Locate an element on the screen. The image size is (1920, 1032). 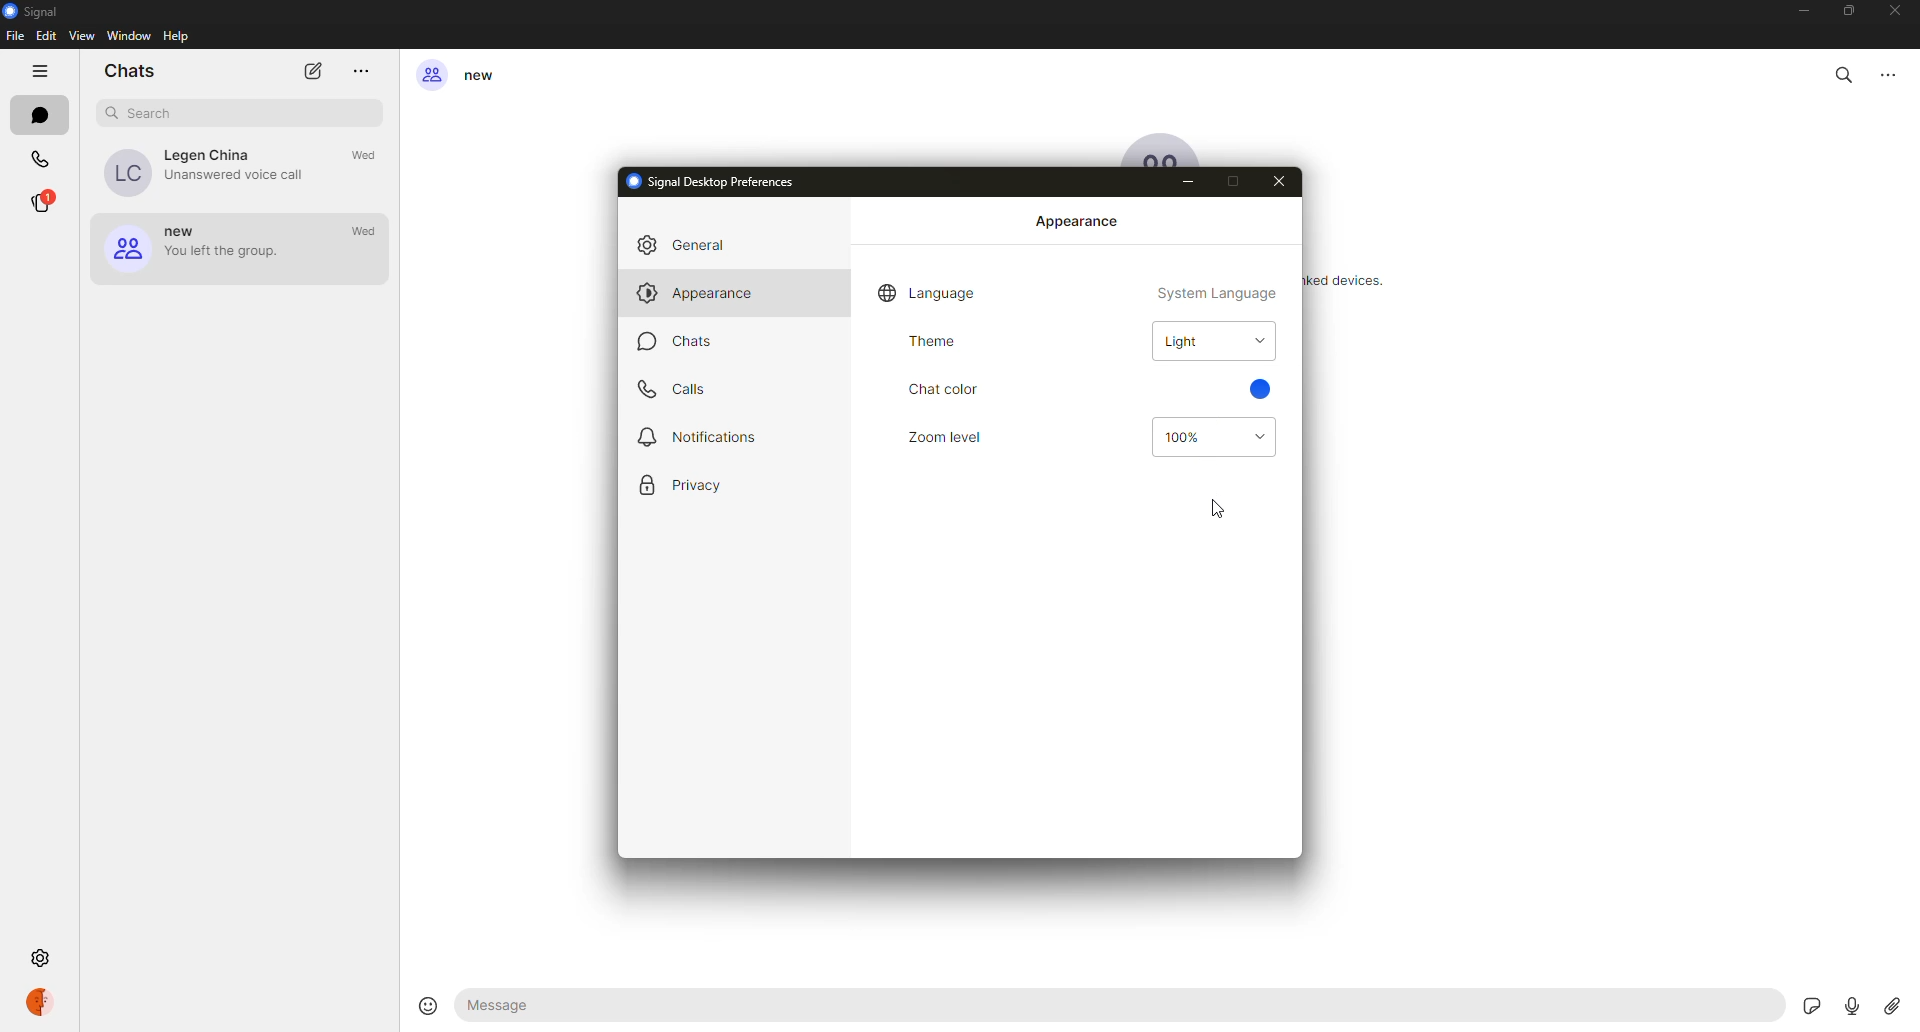
appearance is located at coordinates (1080, 222).